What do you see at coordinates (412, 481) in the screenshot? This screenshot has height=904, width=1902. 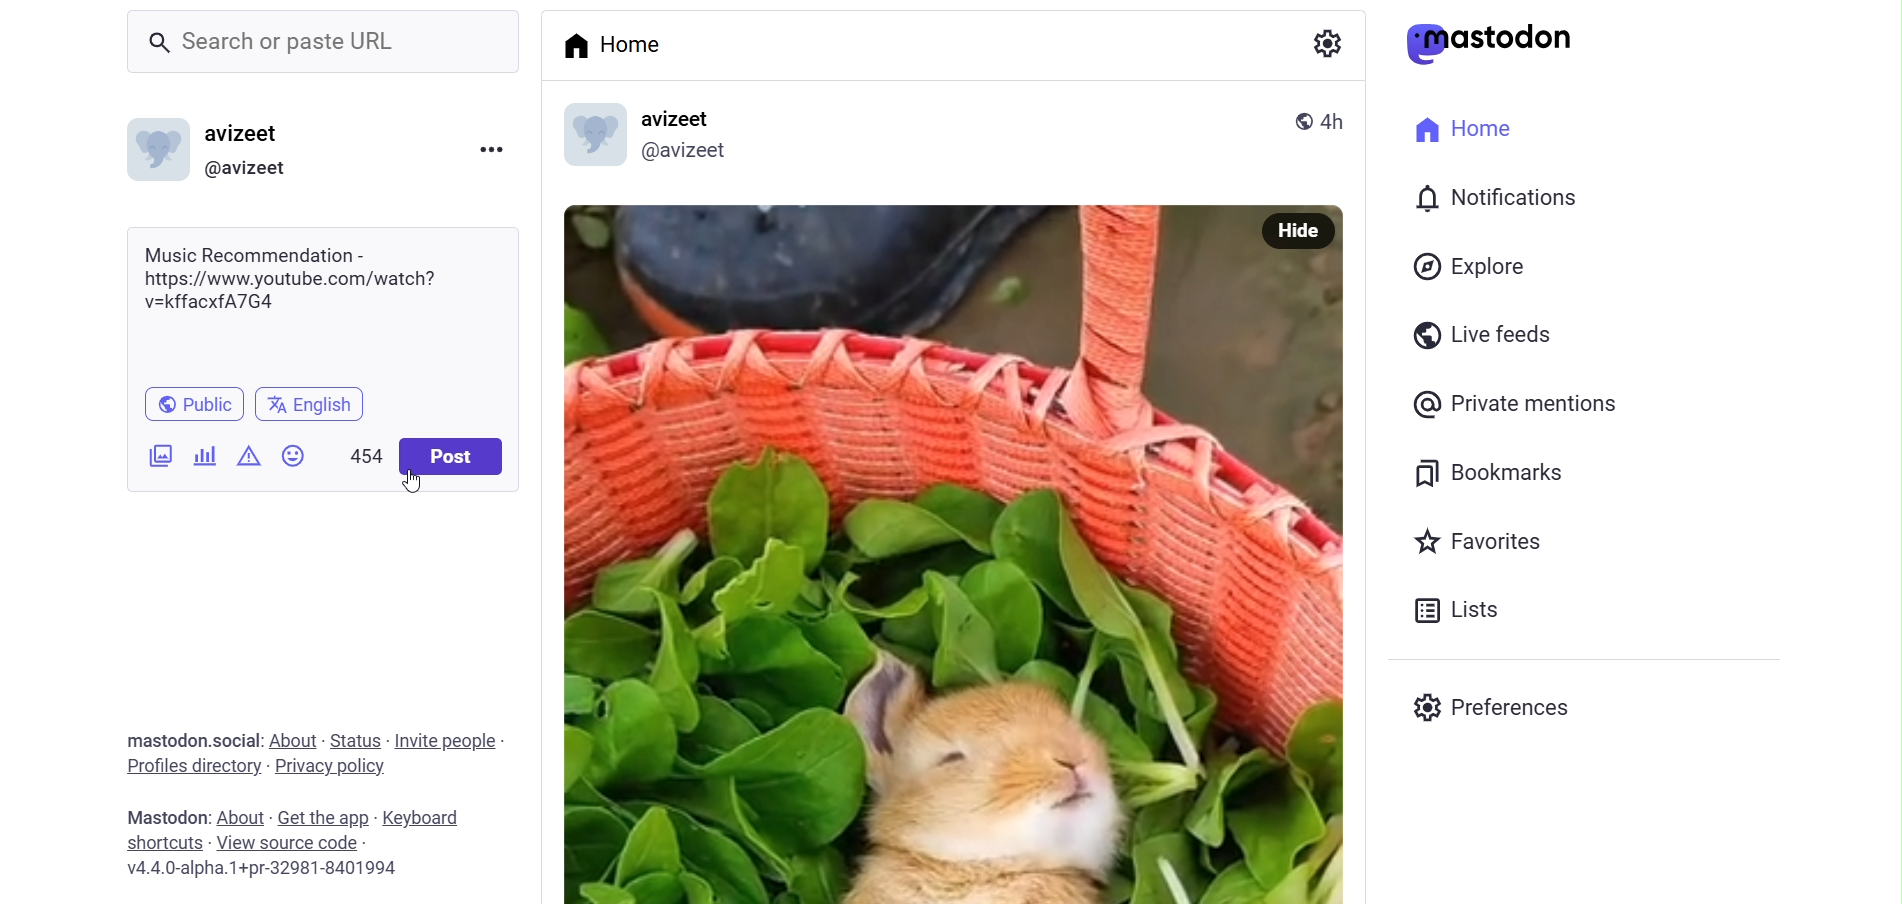 I see `cursor` at bounding box center [412, 481].